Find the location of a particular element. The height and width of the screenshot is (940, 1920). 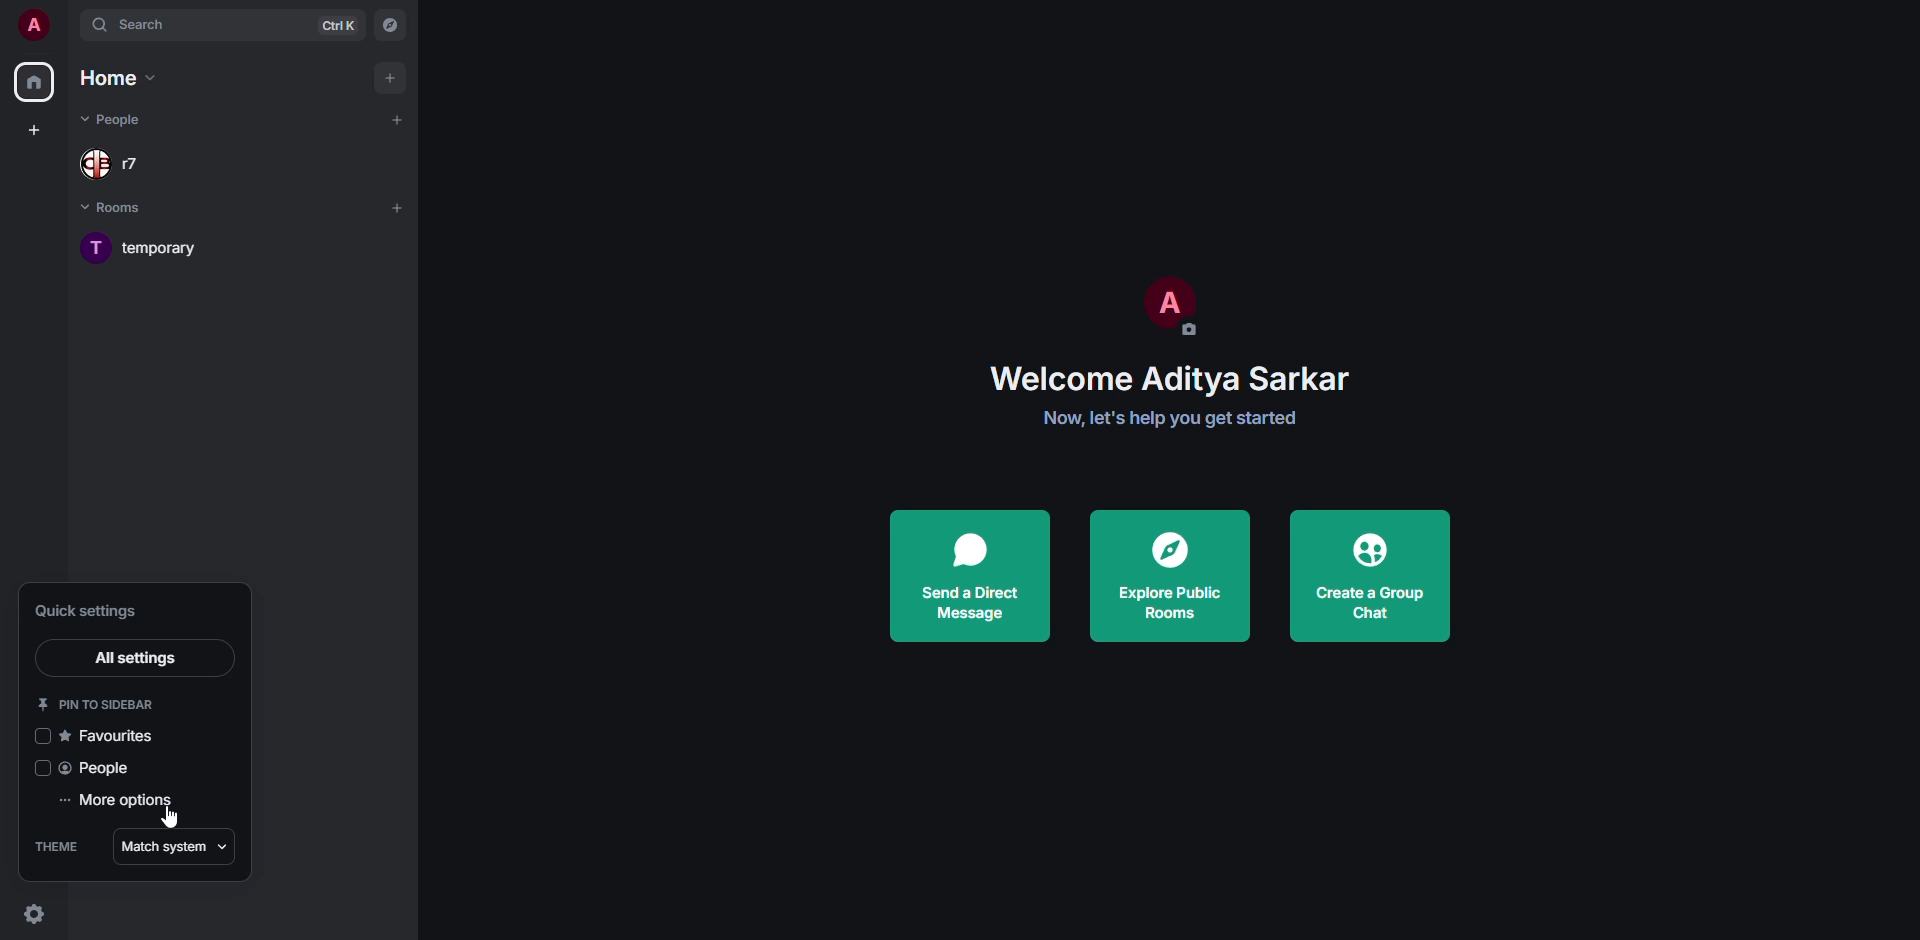

create a group chat is located at coordinates (1370, 573).